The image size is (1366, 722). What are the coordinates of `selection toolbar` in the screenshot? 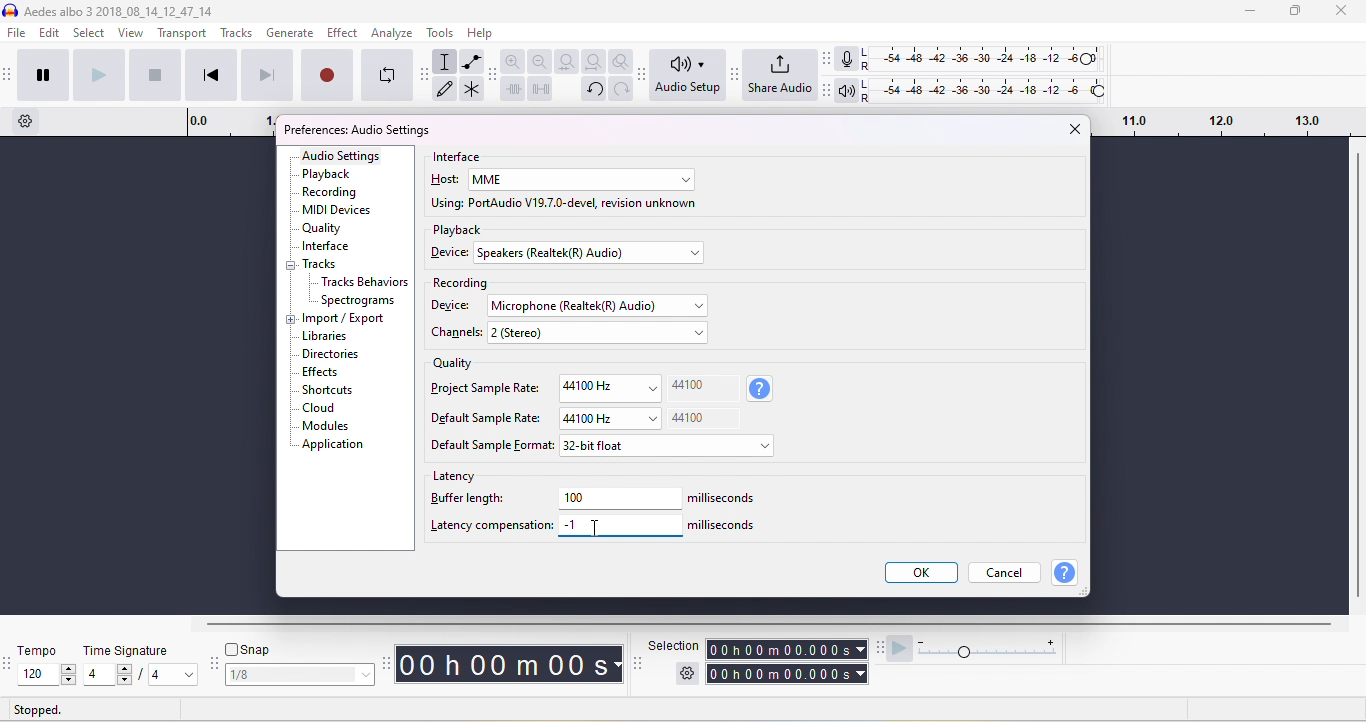 It's located at (637, 662).